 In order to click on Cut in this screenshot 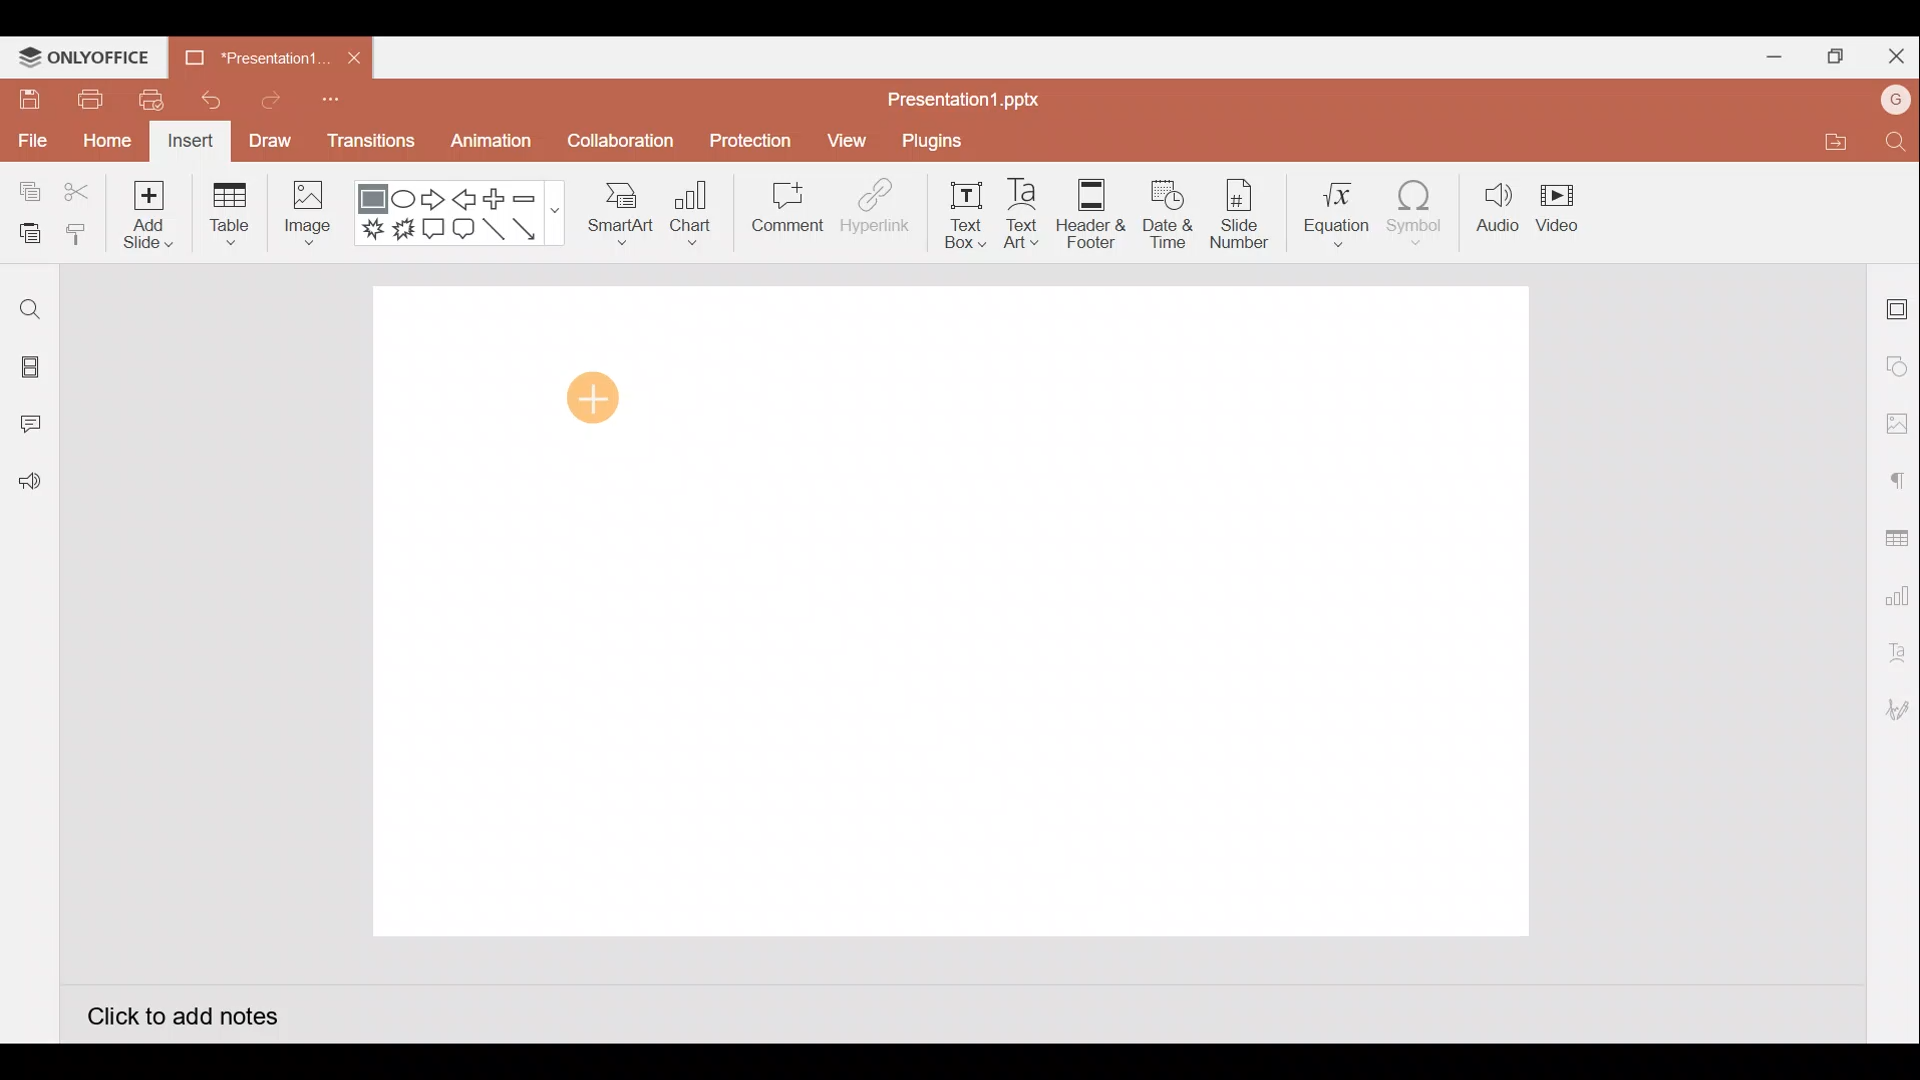, I will do `click(78, 193)`.